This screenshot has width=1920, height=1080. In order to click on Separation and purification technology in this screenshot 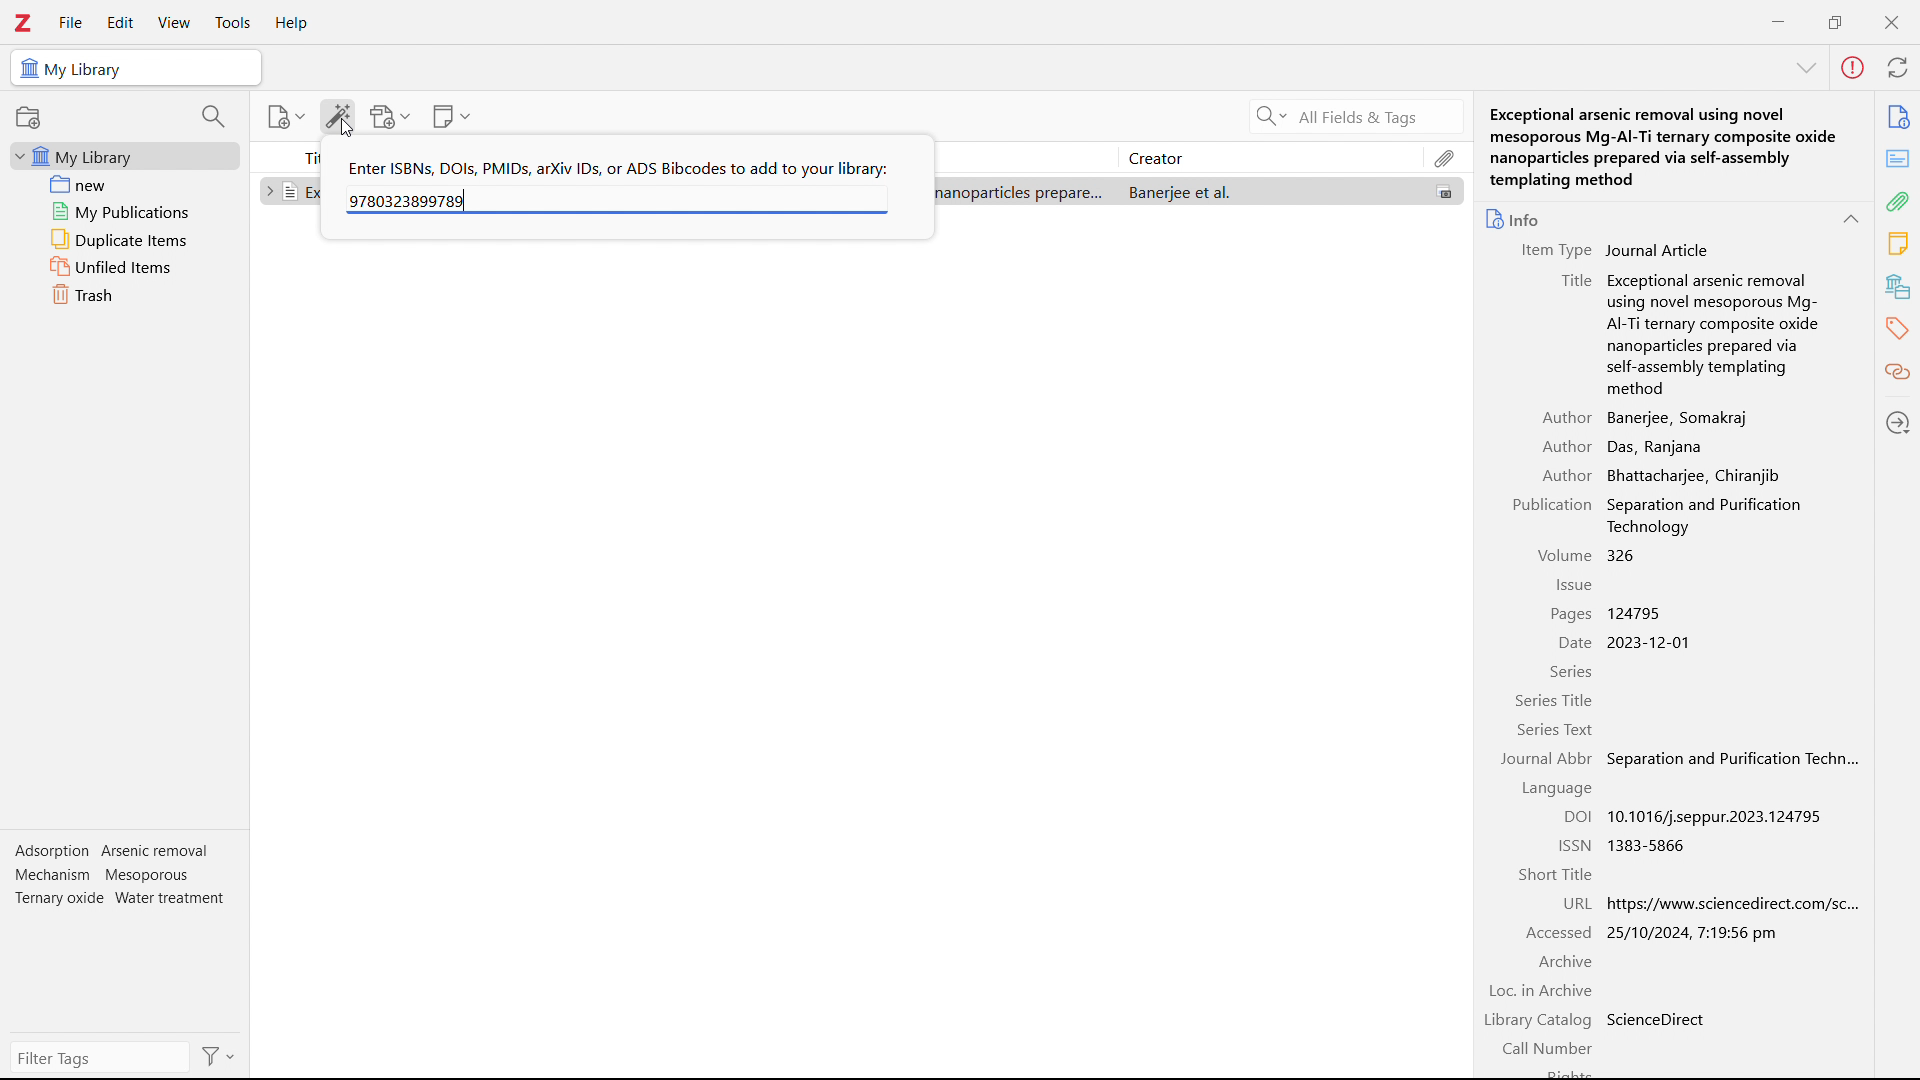, I will do `click(1732, 758)`.